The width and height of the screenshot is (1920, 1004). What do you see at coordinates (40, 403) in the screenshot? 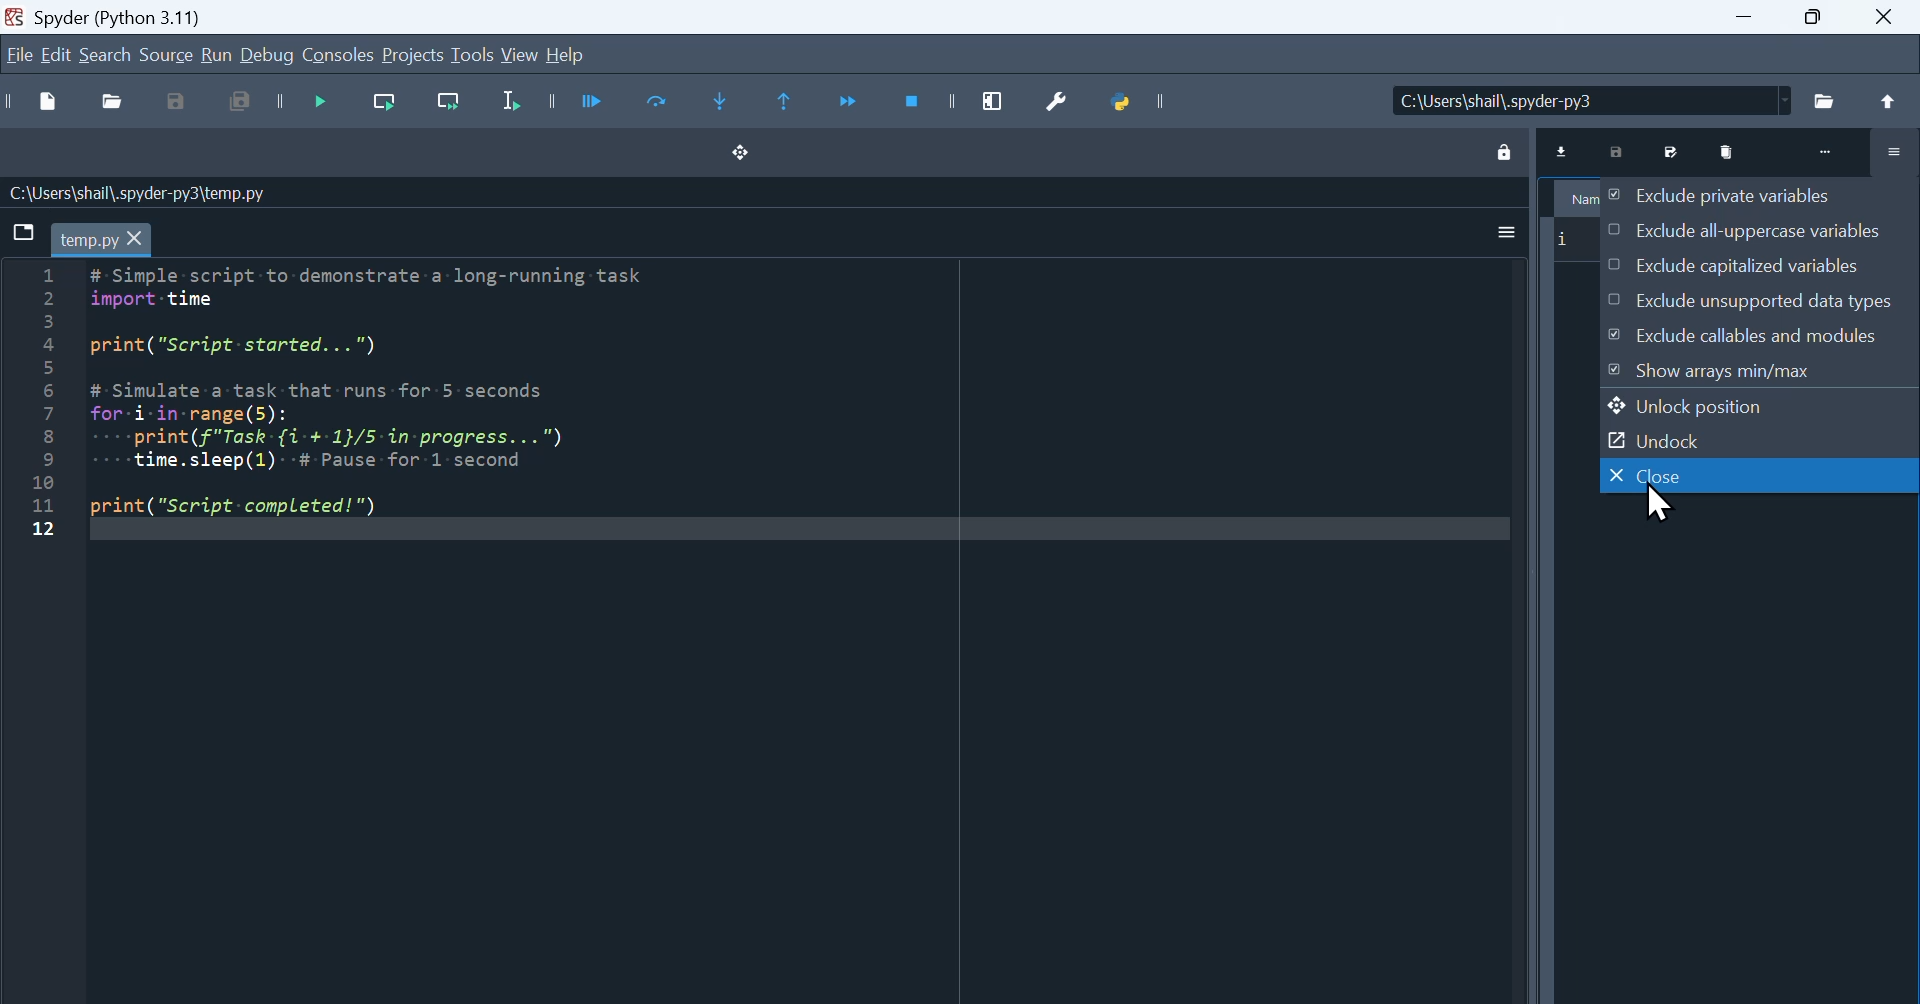
I see `line number` at bounding box center [40, 403].